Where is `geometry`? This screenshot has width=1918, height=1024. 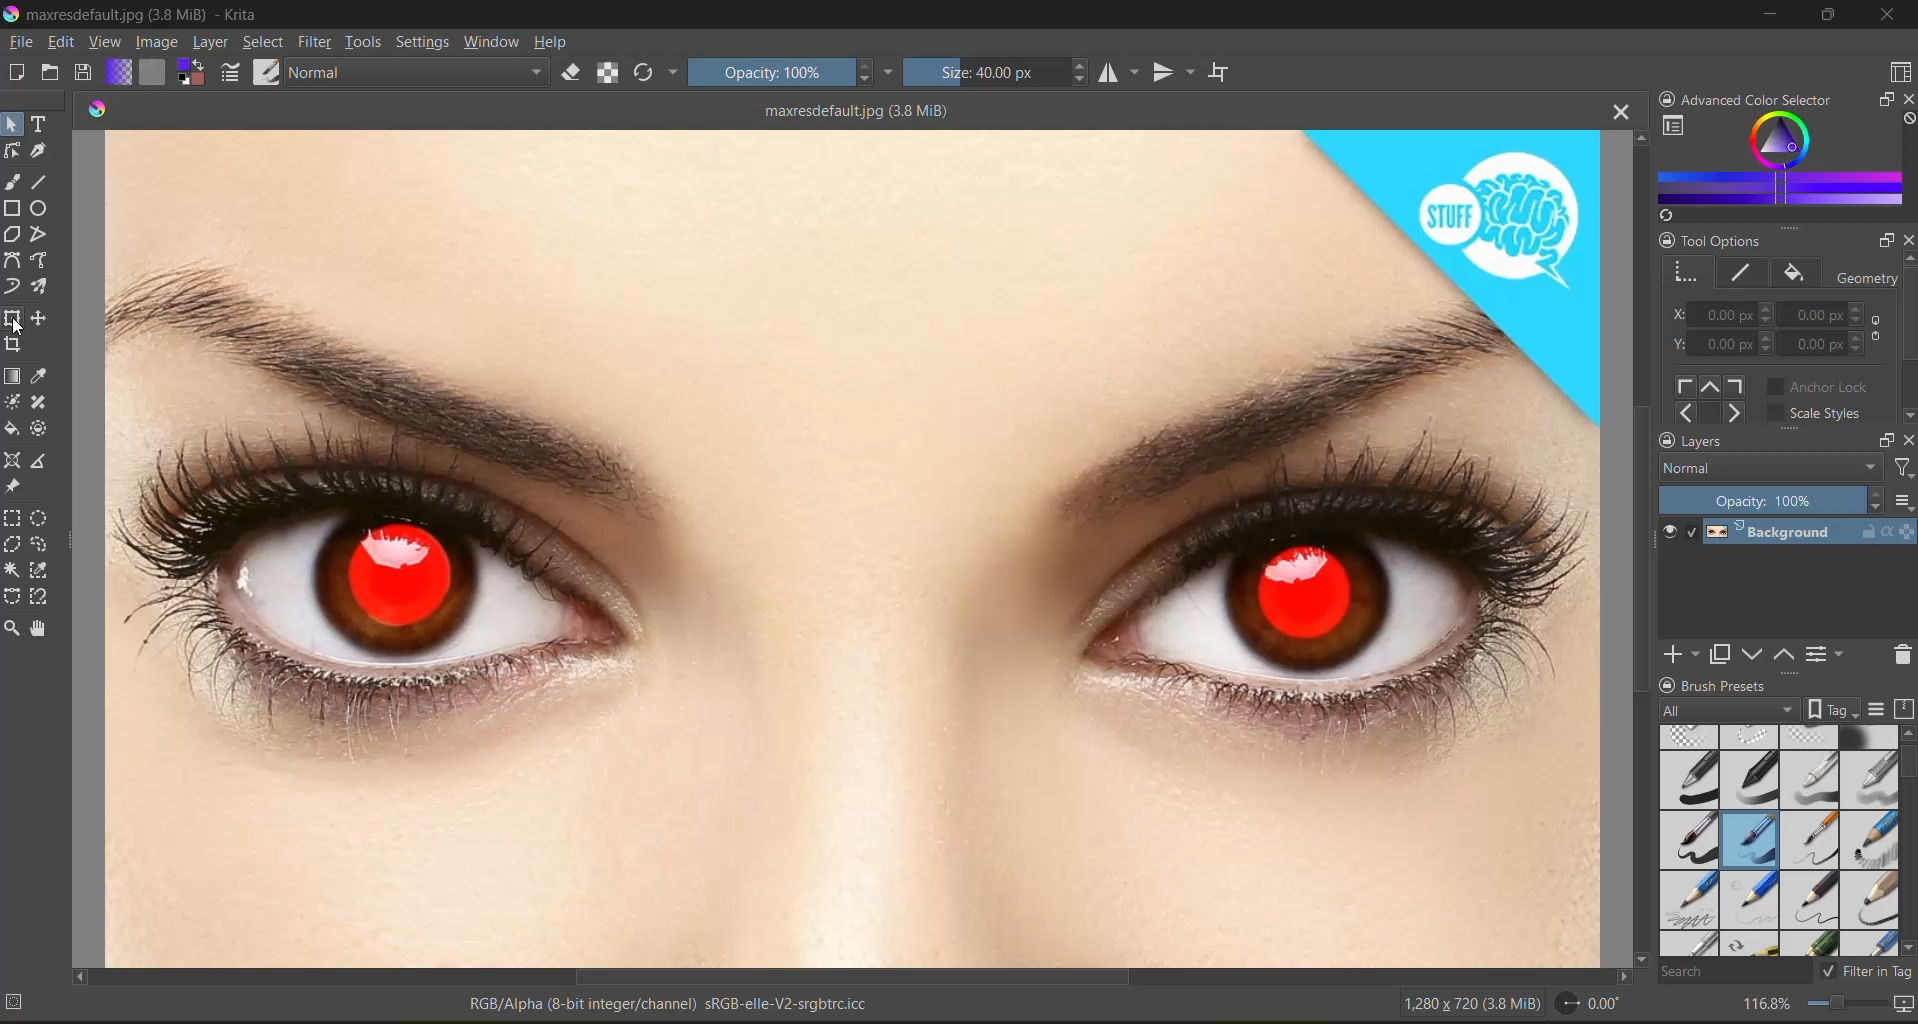 geometry is located at coordinates (1687, 275).